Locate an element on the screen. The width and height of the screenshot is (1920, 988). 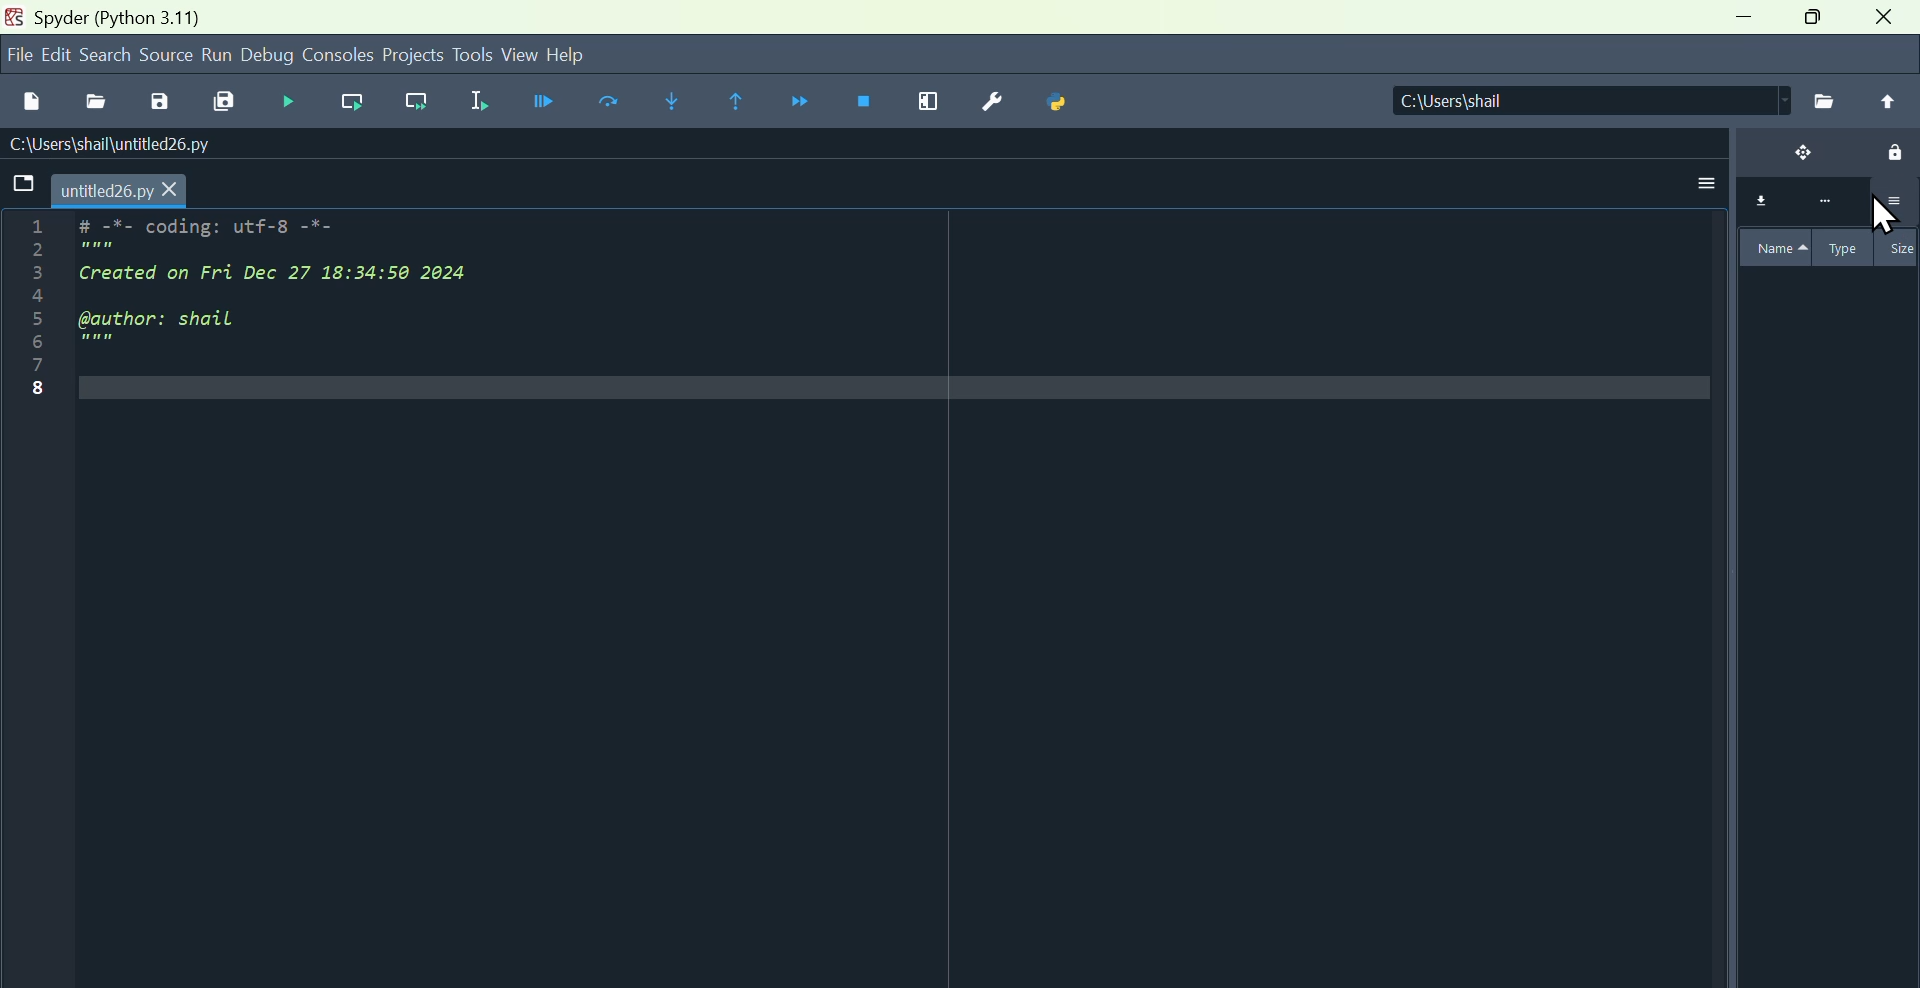
More options is located at coordinates (1708, 177).